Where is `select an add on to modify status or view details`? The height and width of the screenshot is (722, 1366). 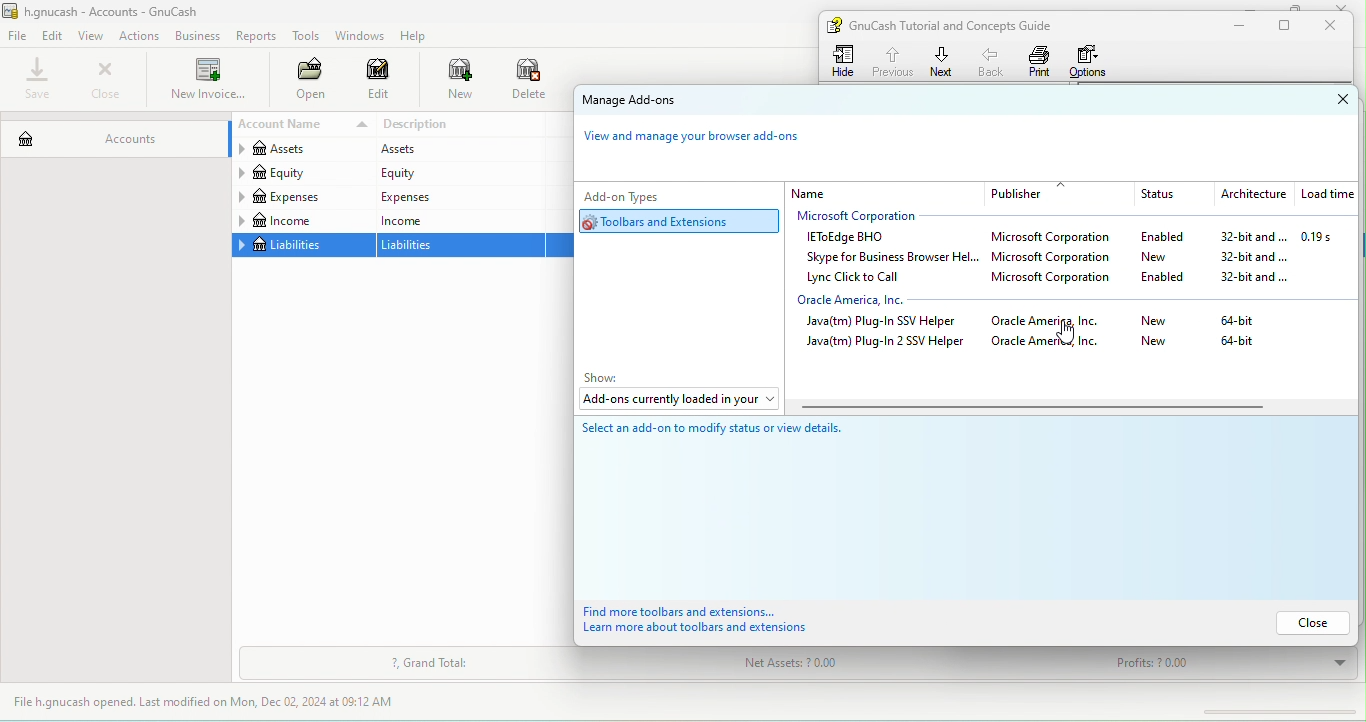
select an add on to modify status or view details is located at coordinates (734, 436).